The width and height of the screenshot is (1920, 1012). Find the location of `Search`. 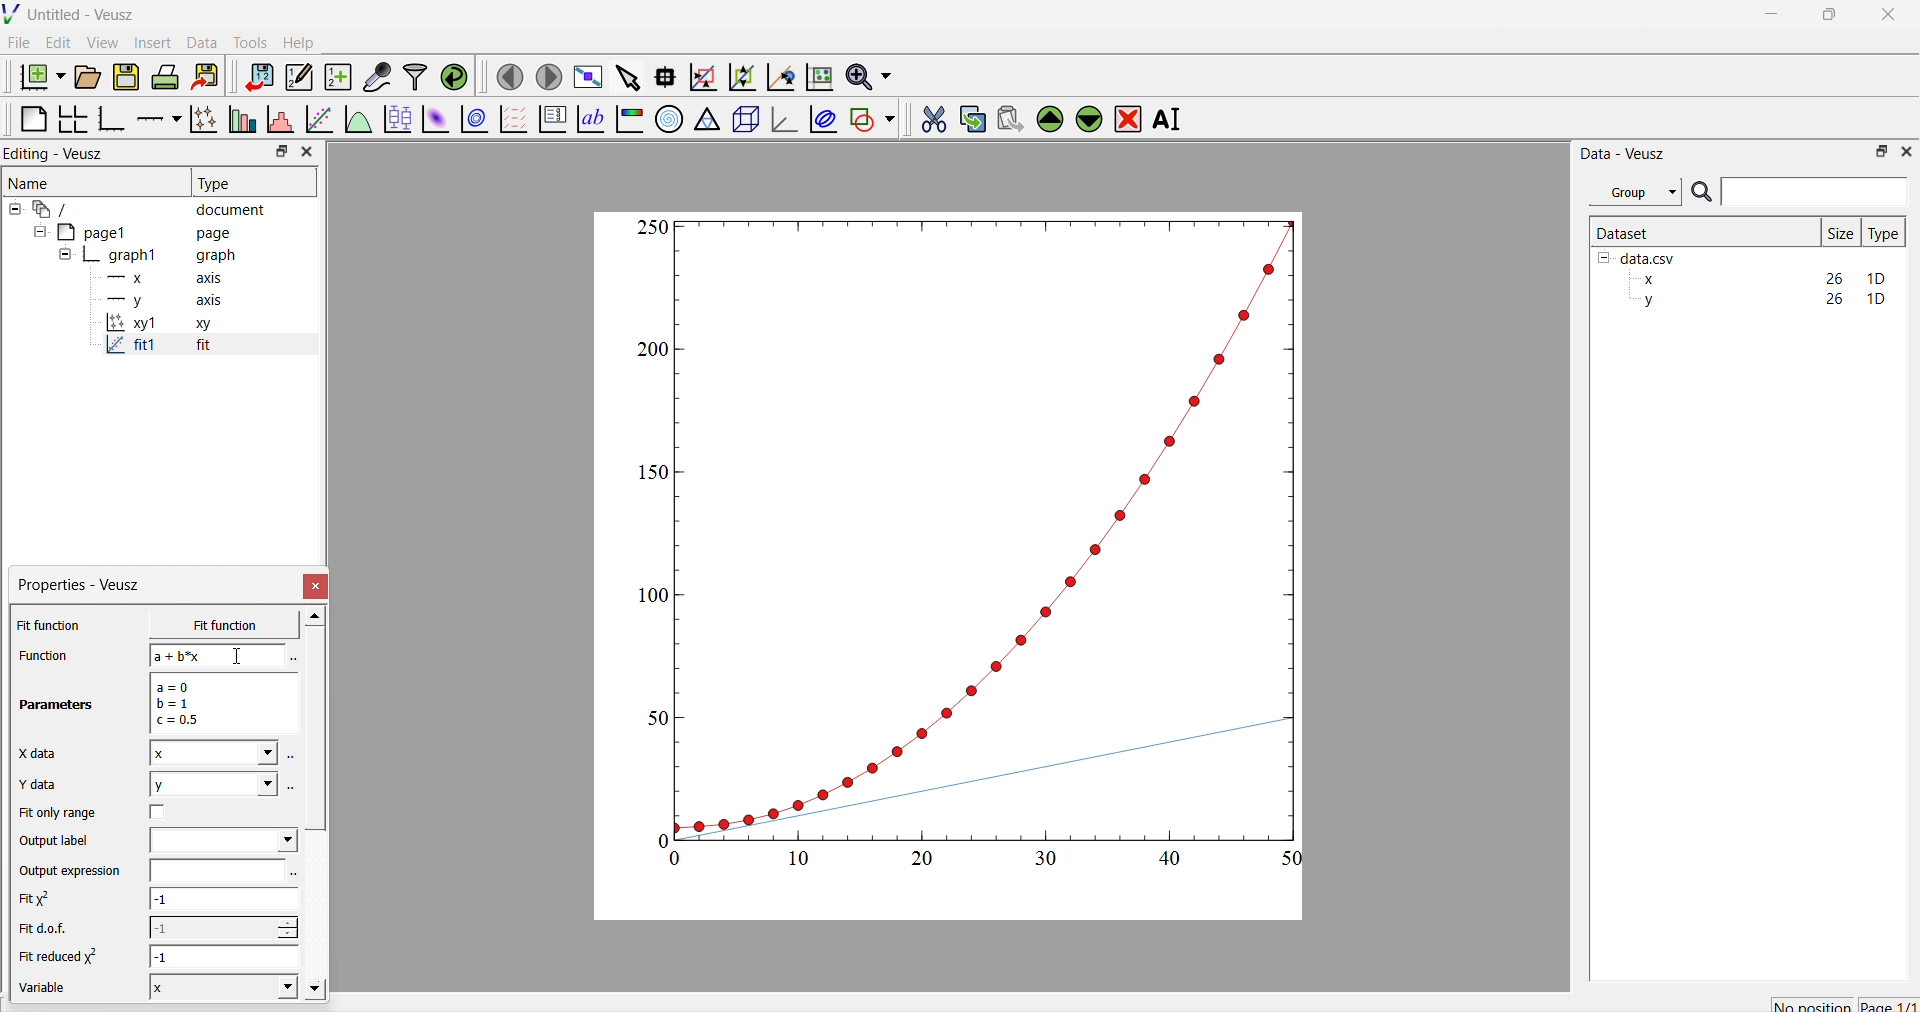

Search is located at coordinates (1701, 193).